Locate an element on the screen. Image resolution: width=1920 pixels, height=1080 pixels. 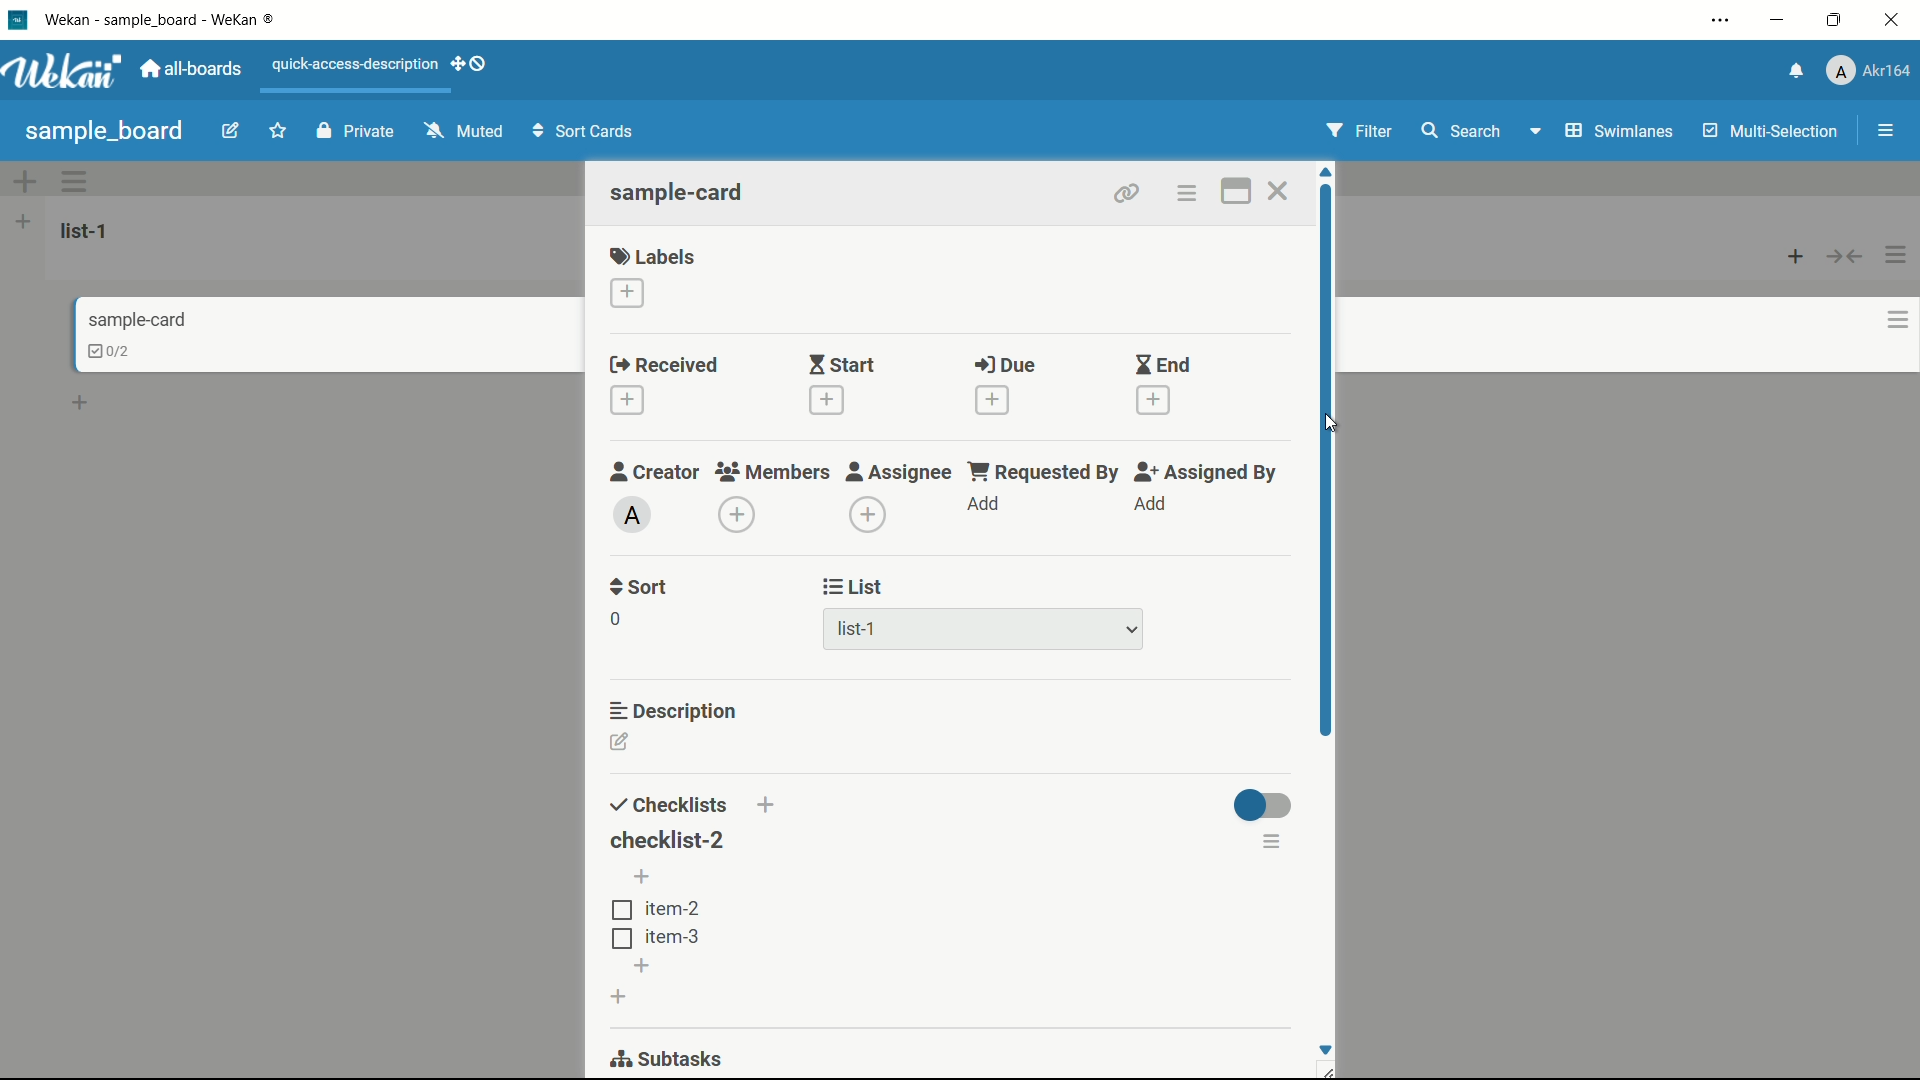
collapse is located at coordinates (1846, 258).